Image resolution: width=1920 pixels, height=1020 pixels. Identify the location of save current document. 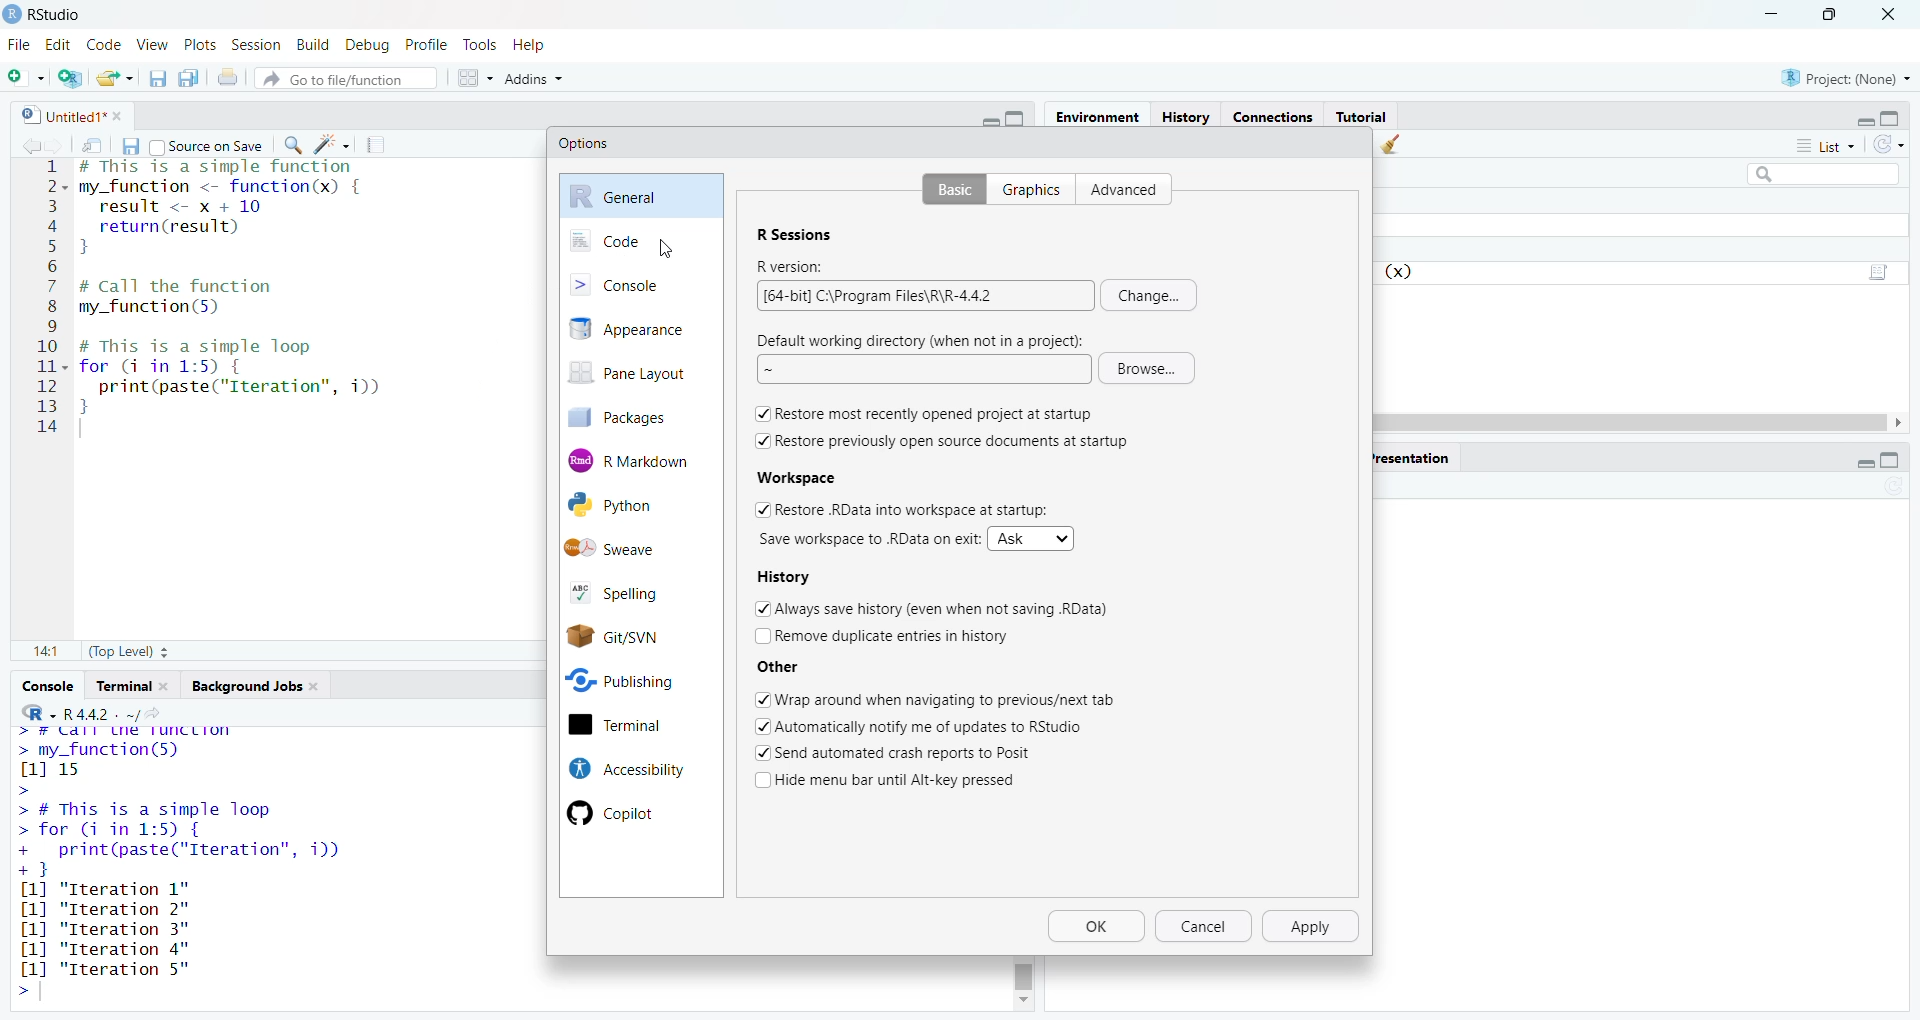
(129, 144).